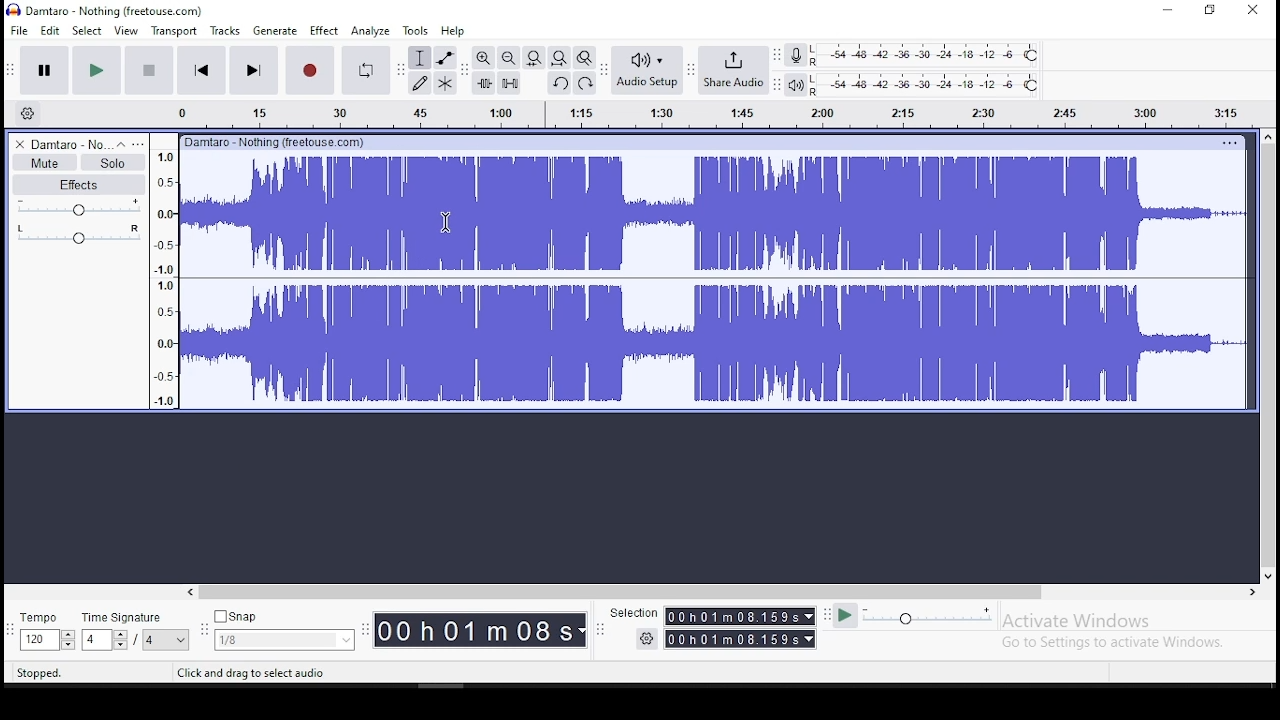  What do you see at coordinates (1250, 10) in the screenshot?
I see `close ` at bounding box center [1250, 10].